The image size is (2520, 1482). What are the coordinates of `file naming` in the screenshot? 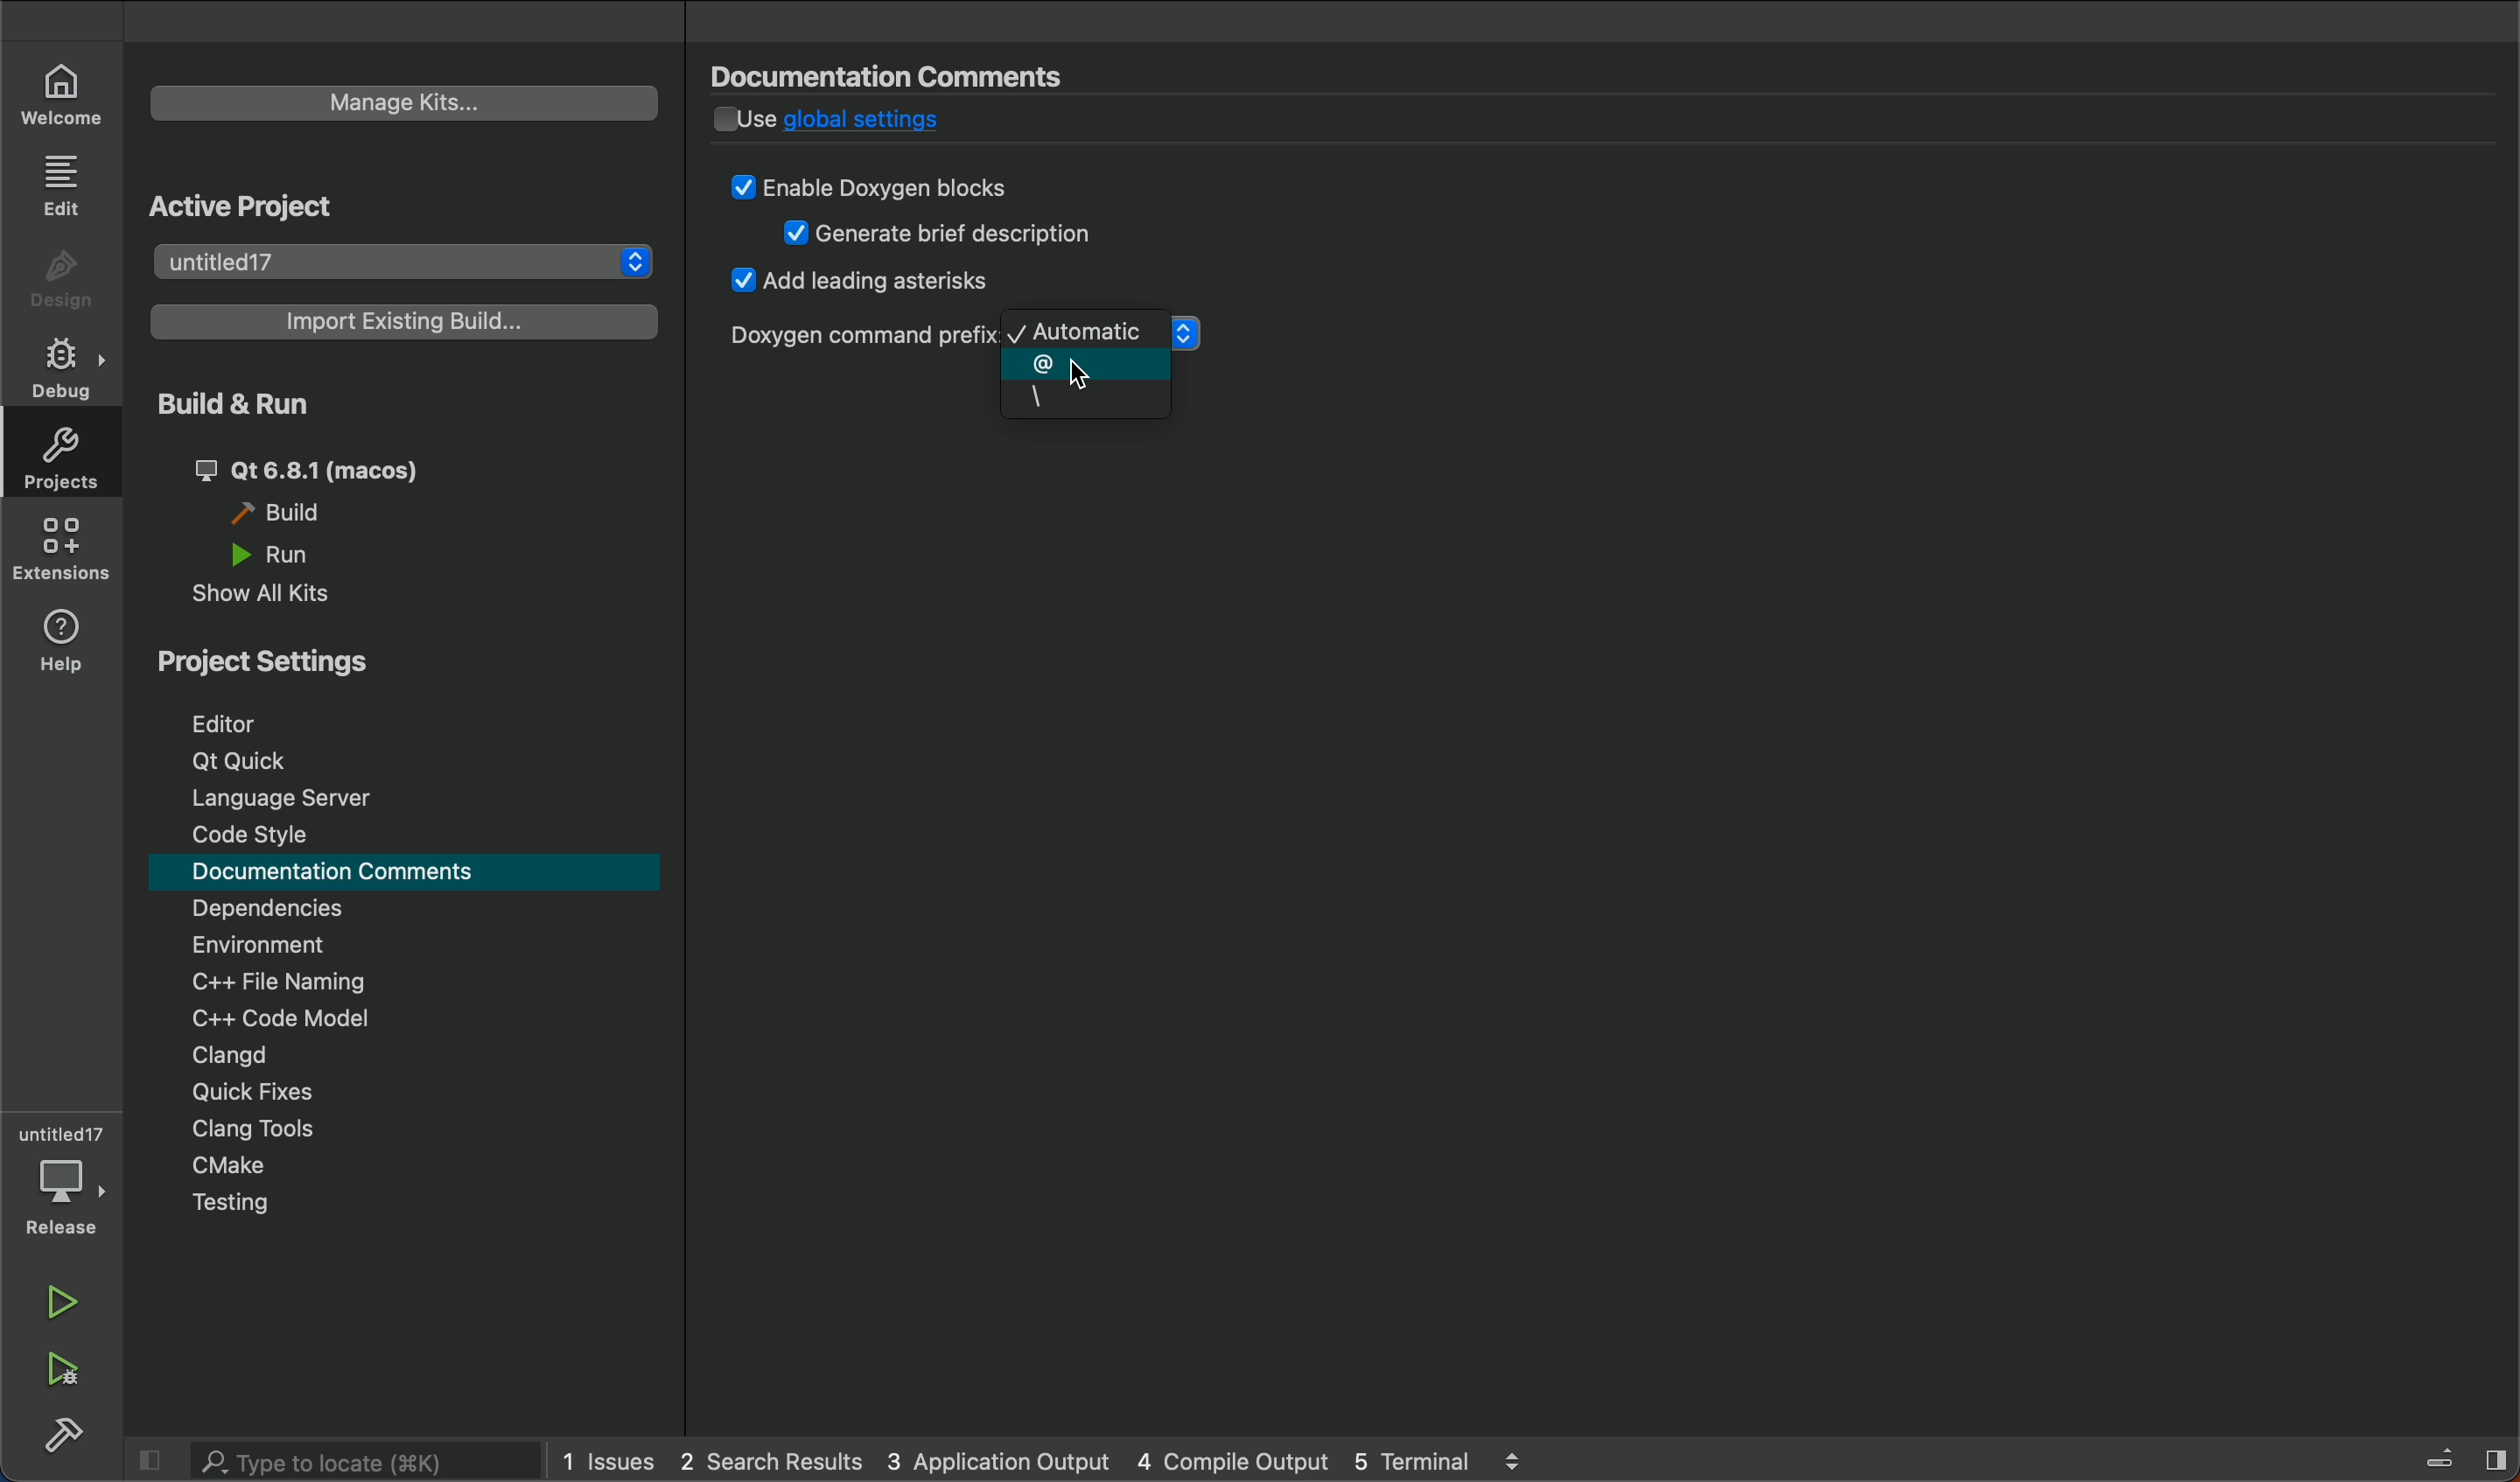 It's located at (292, 978).